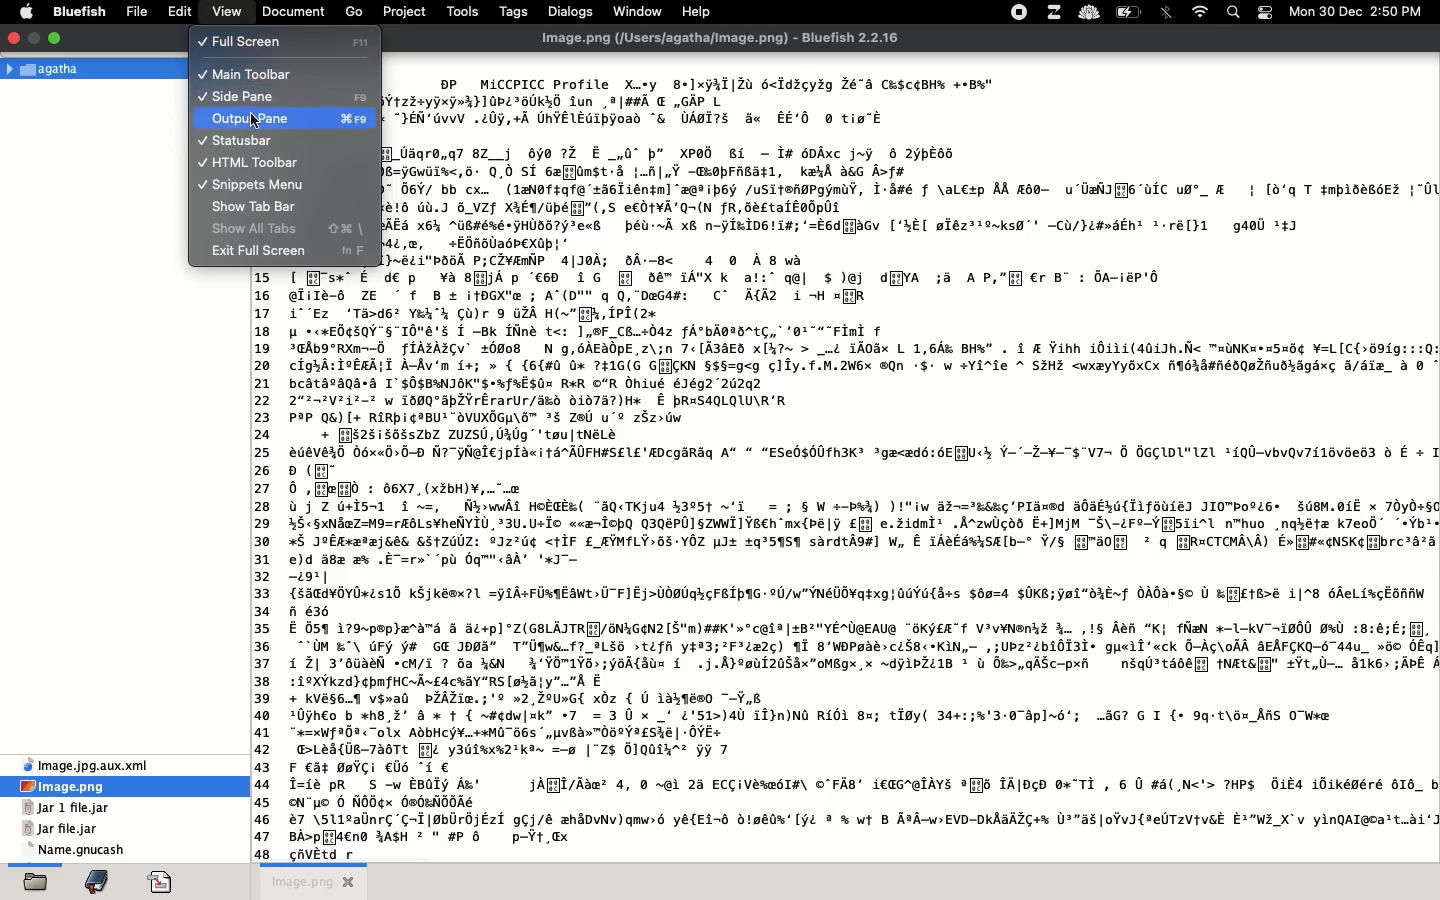 Image resolution: width=1440 pixels, height=900 pixels. I want to click on dialogs, so click(571, 11).